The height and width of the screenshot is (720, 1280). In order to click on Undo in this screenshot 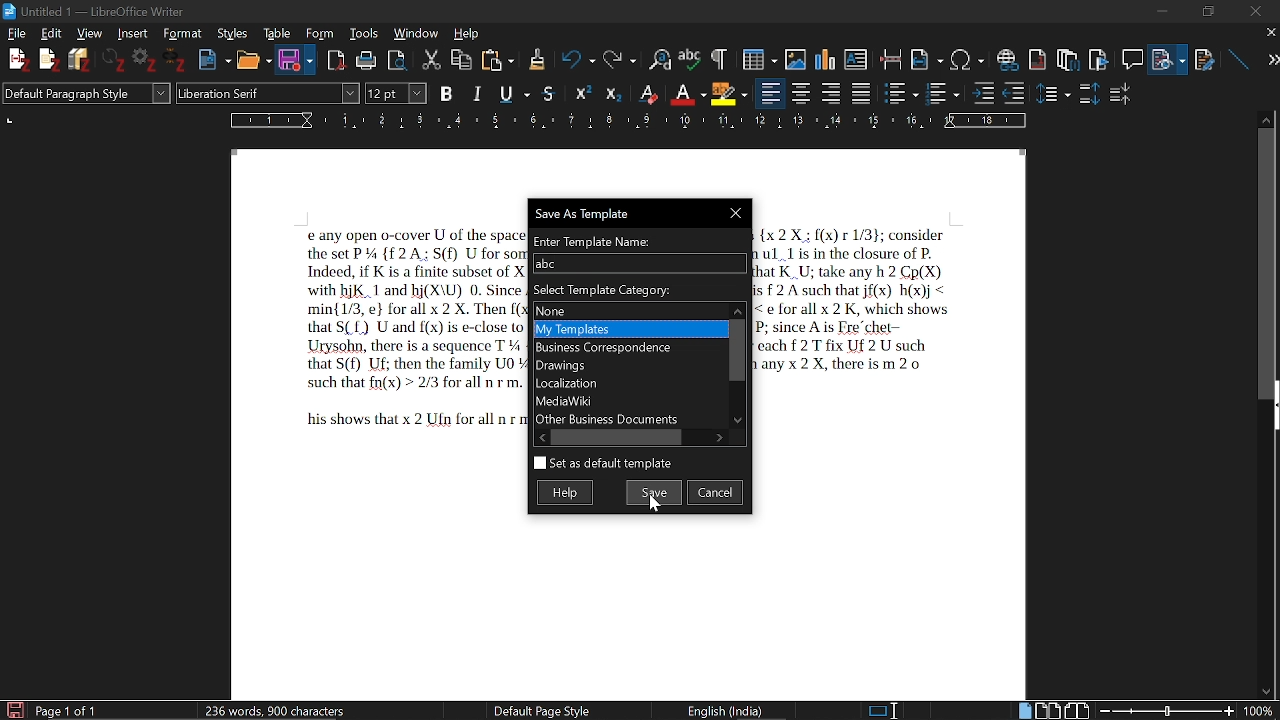, I will do `click(572, 59)`.